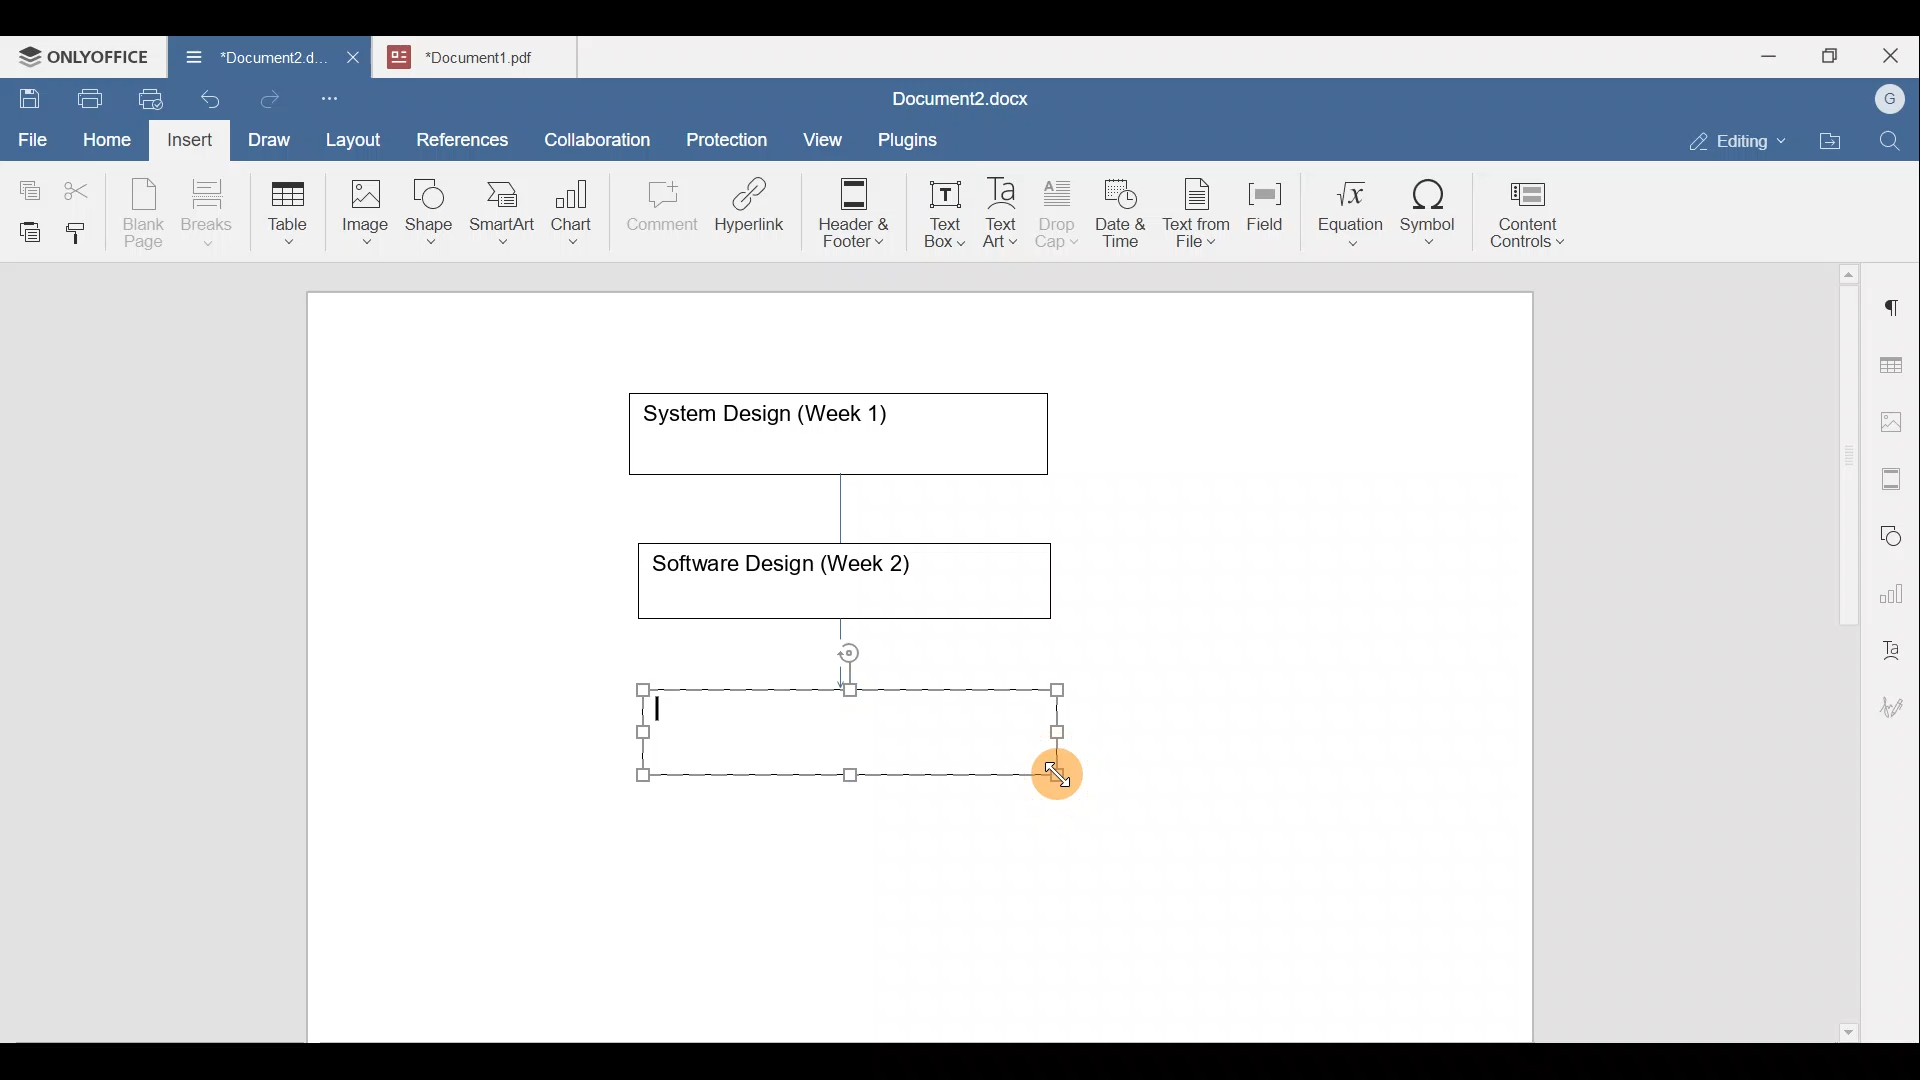  Describe the element at coordinates (1894, 57) in the screenshot. I see `Close` at that location.